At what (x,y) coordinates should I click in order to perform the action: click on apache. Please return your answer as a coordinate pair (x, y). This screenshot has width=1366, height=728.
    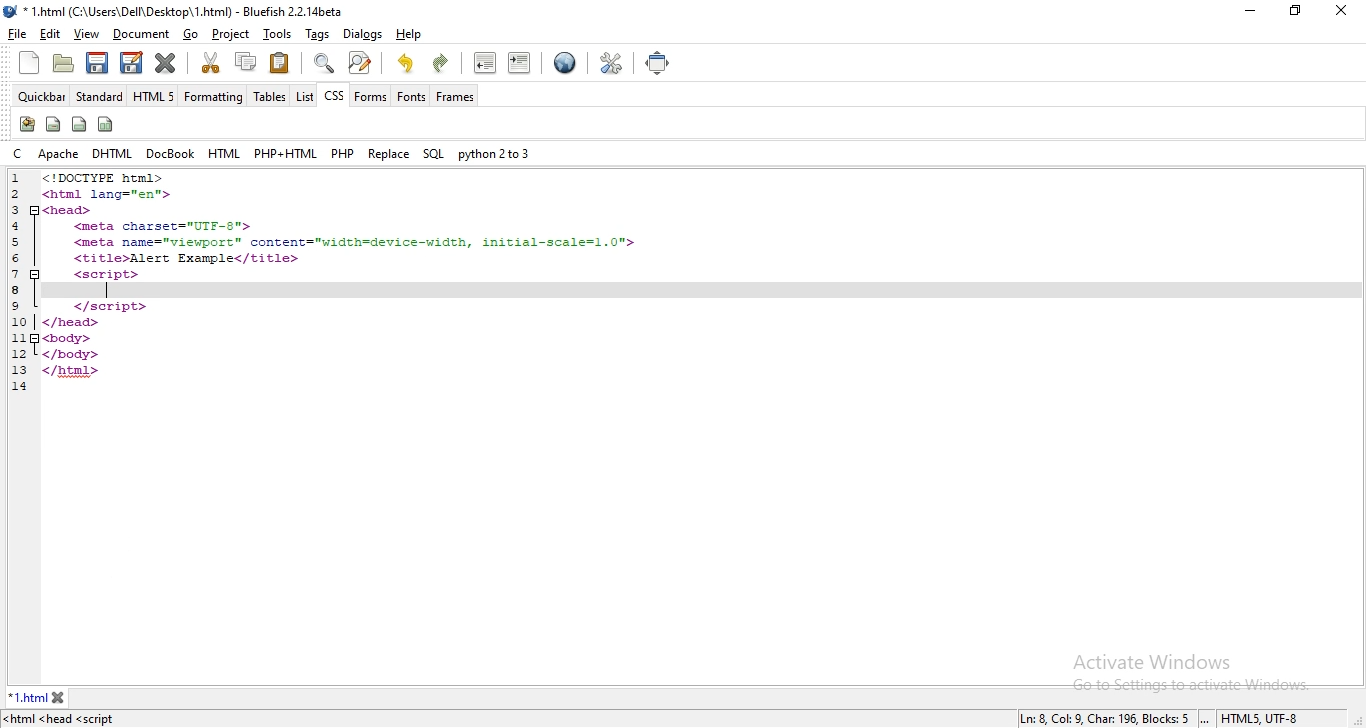
    Looking at the image, I should click on (57, 152).